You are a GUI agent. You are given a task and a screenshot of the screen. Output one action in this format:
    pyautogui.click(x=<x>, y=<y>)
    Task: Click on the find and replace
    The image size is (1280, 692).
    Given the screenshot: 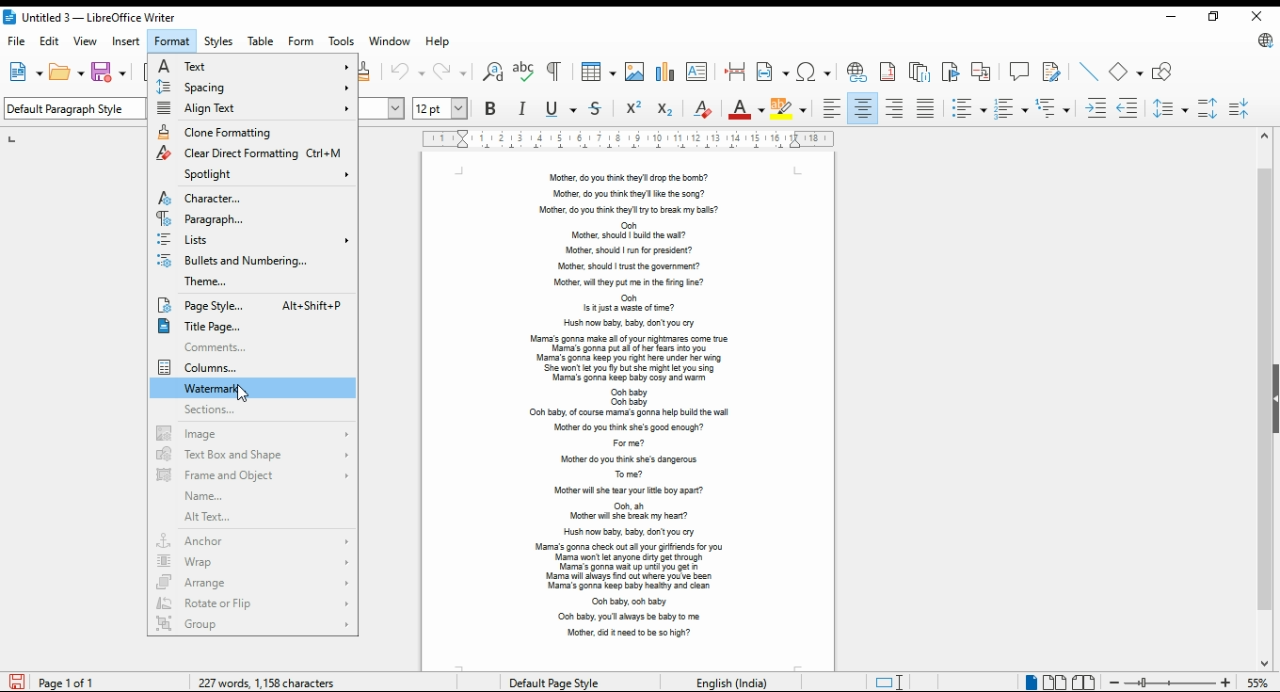 What is the action you would take?
    pyautogui.click(x=493, y=72)
    